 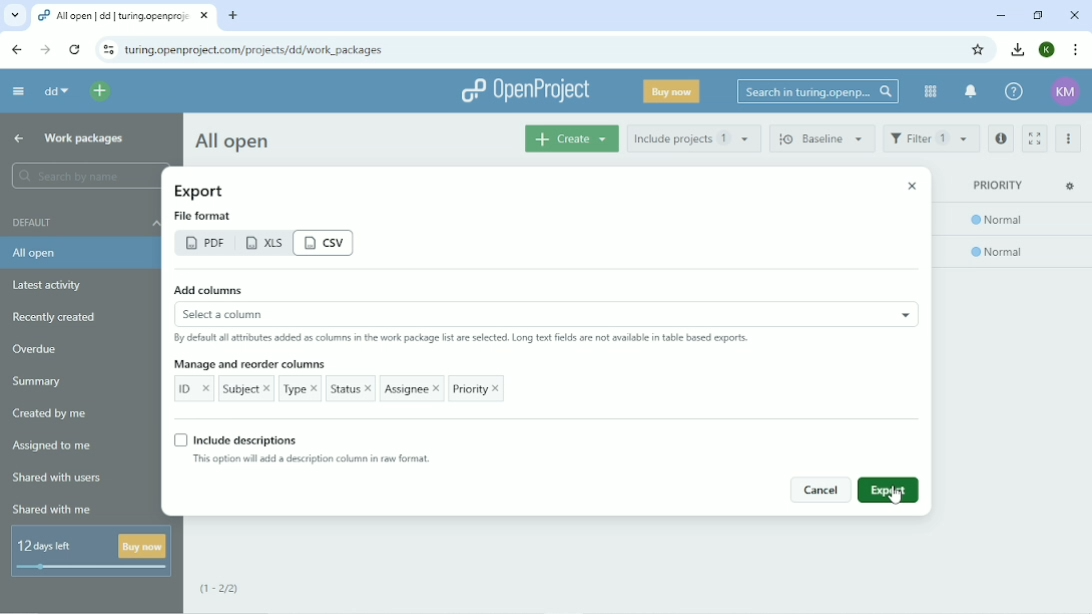 What do you see at coordinates (1064, 185) in the screenshot?
I see `settings` at bounding box center [1064, 185].